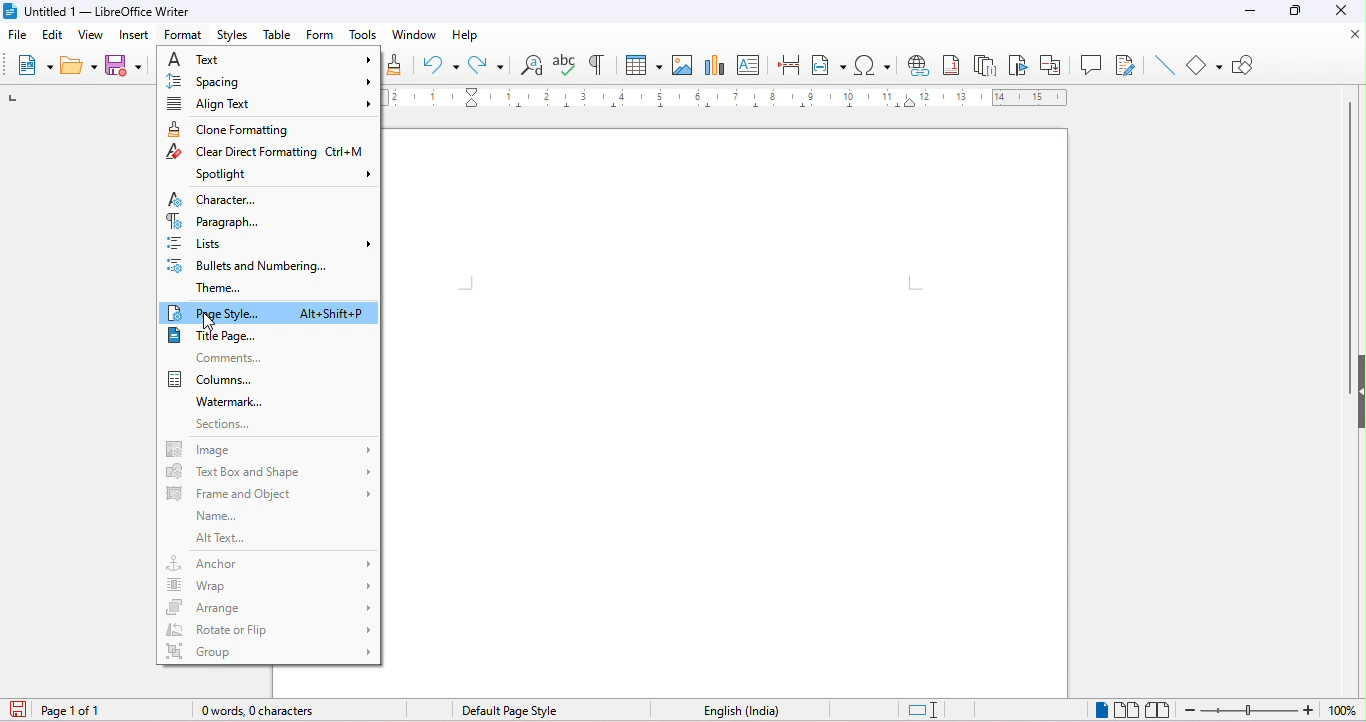  Describe the element at coordinates (273, 611) in the screenshot. I see `arrange` at that location.